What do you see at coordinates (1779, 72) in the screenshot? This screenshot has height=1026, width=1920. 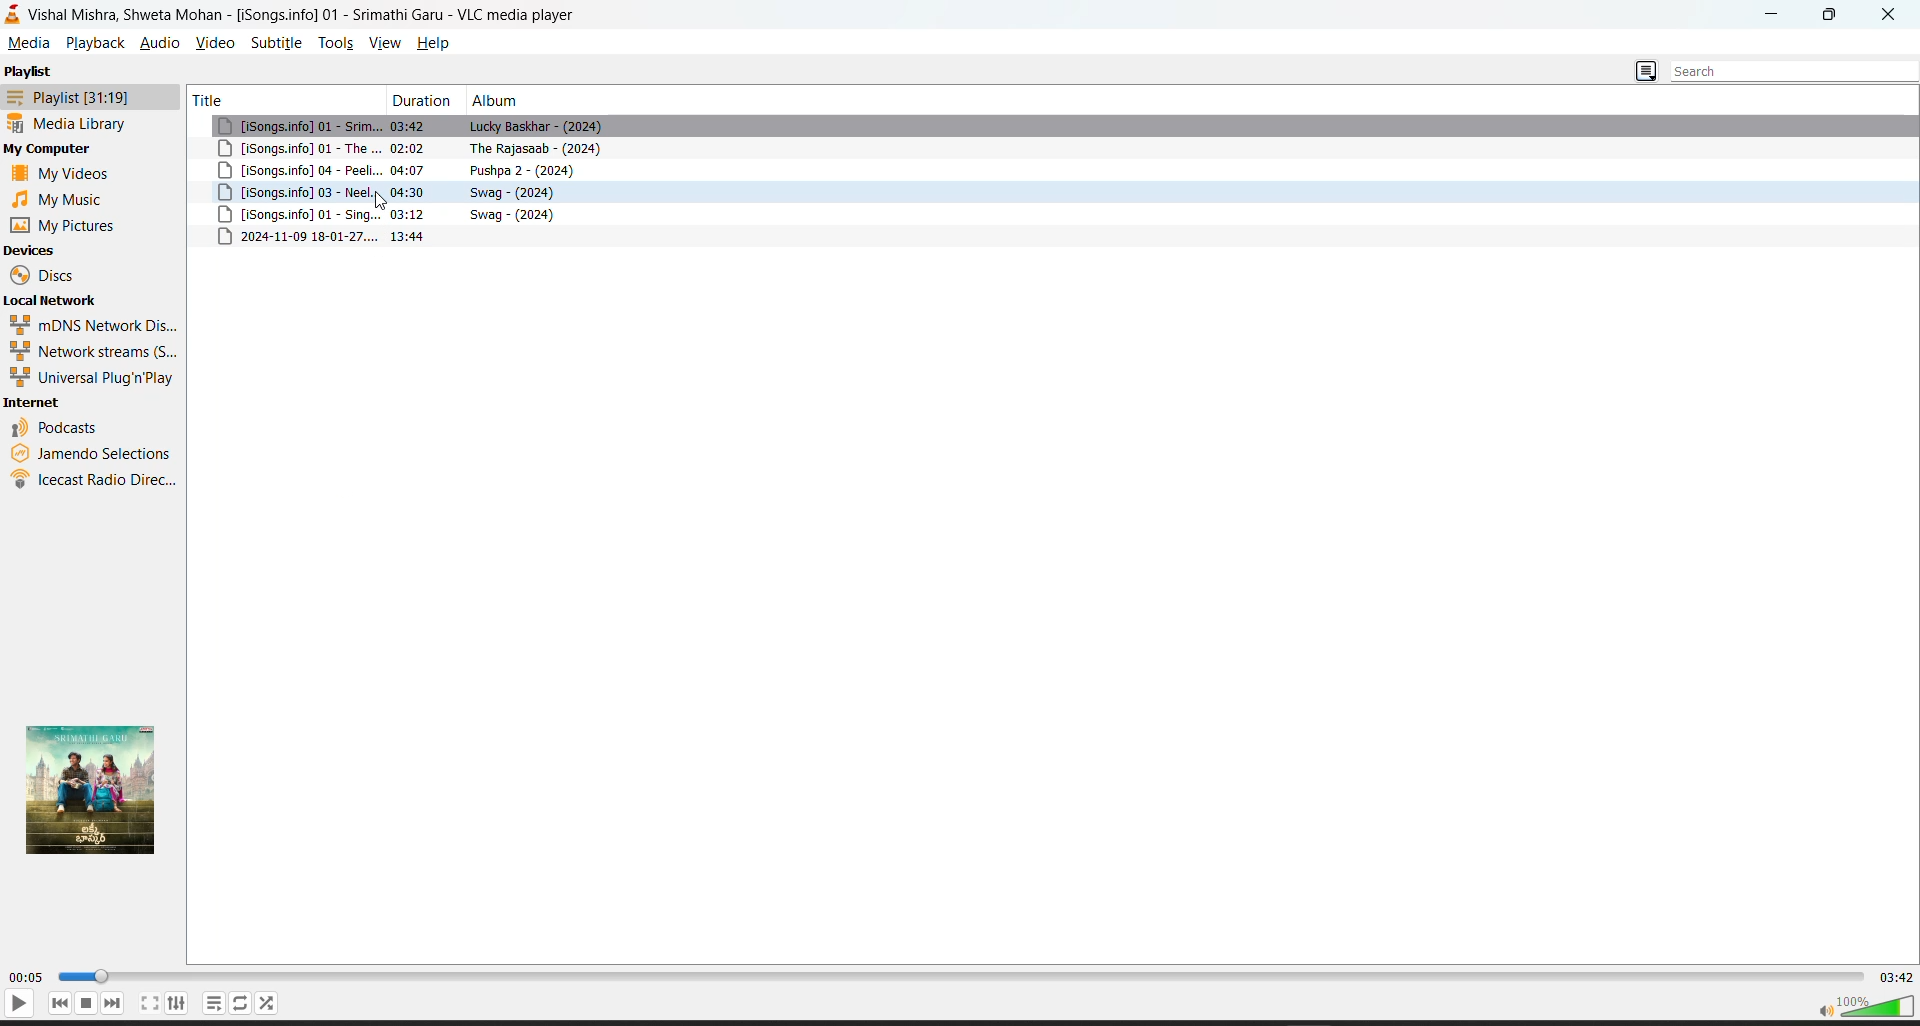 I see `search` at bounding box center [1779, 72].